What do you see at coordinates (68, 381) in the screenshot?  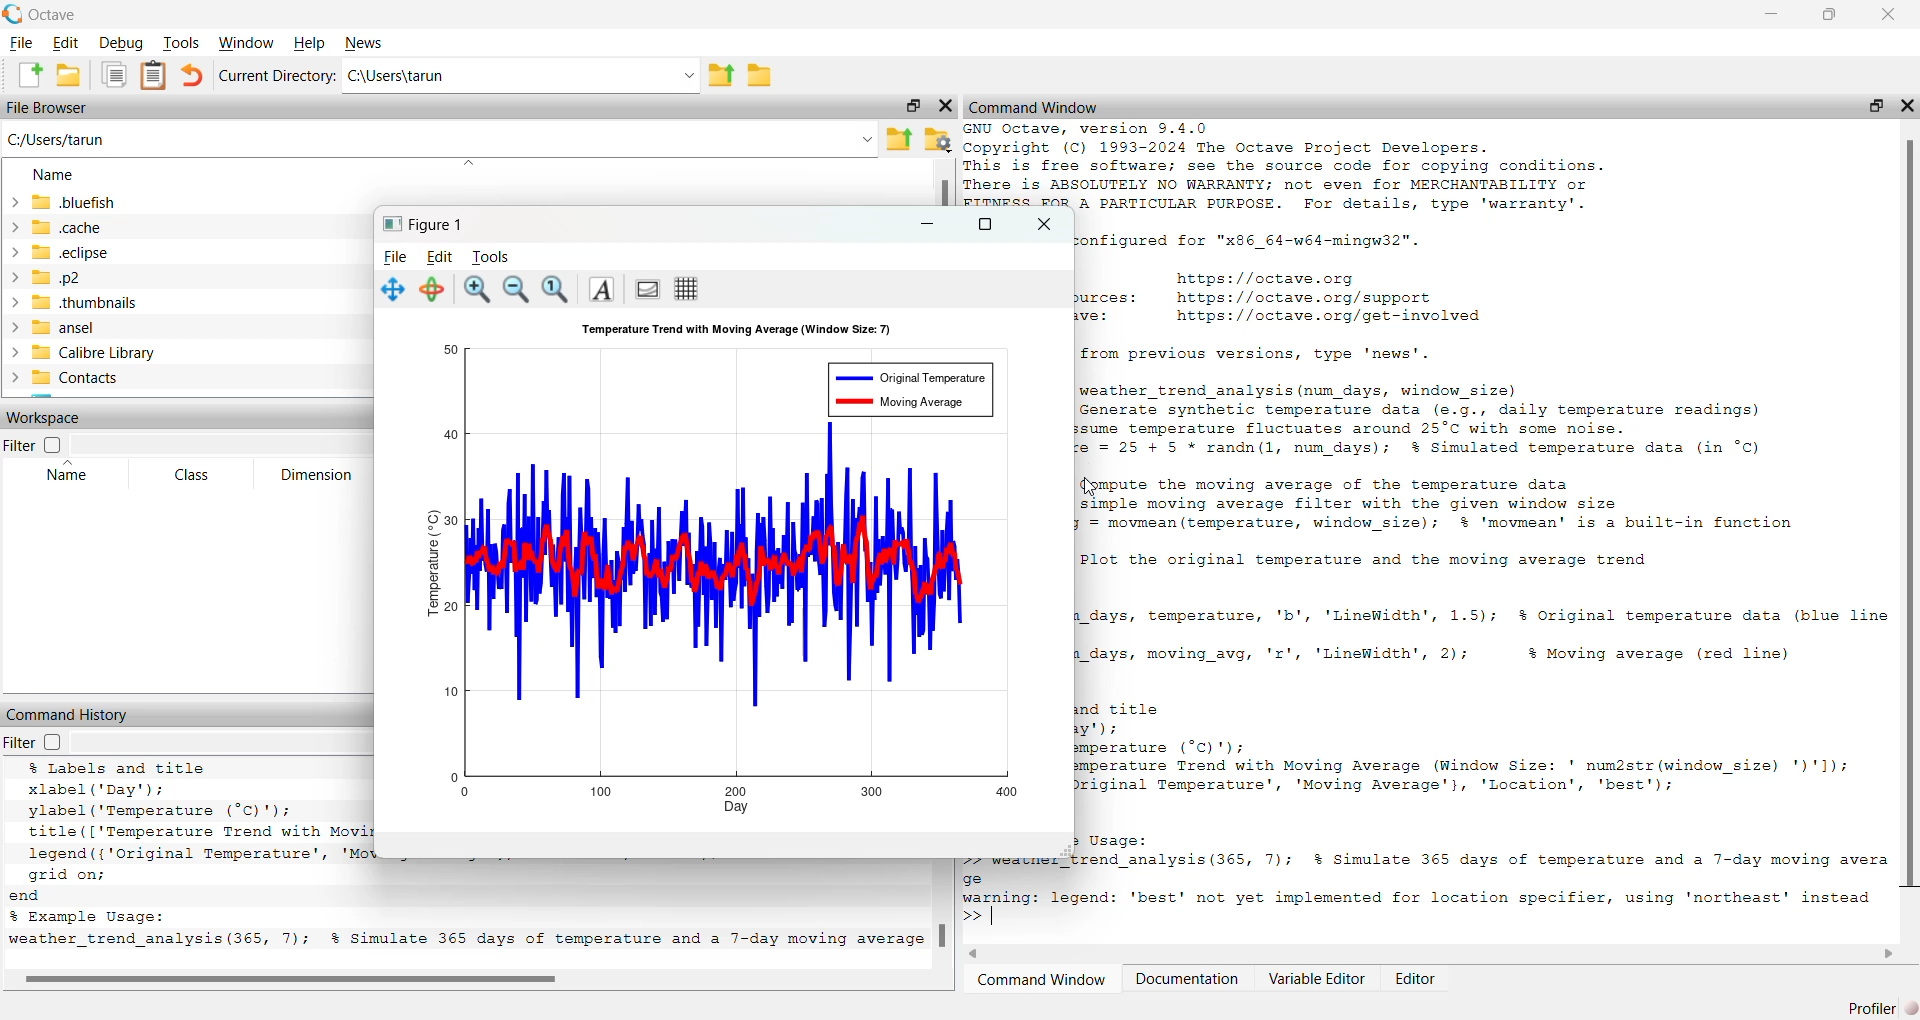 I see `Contacts` at bounding box center [68, 381].